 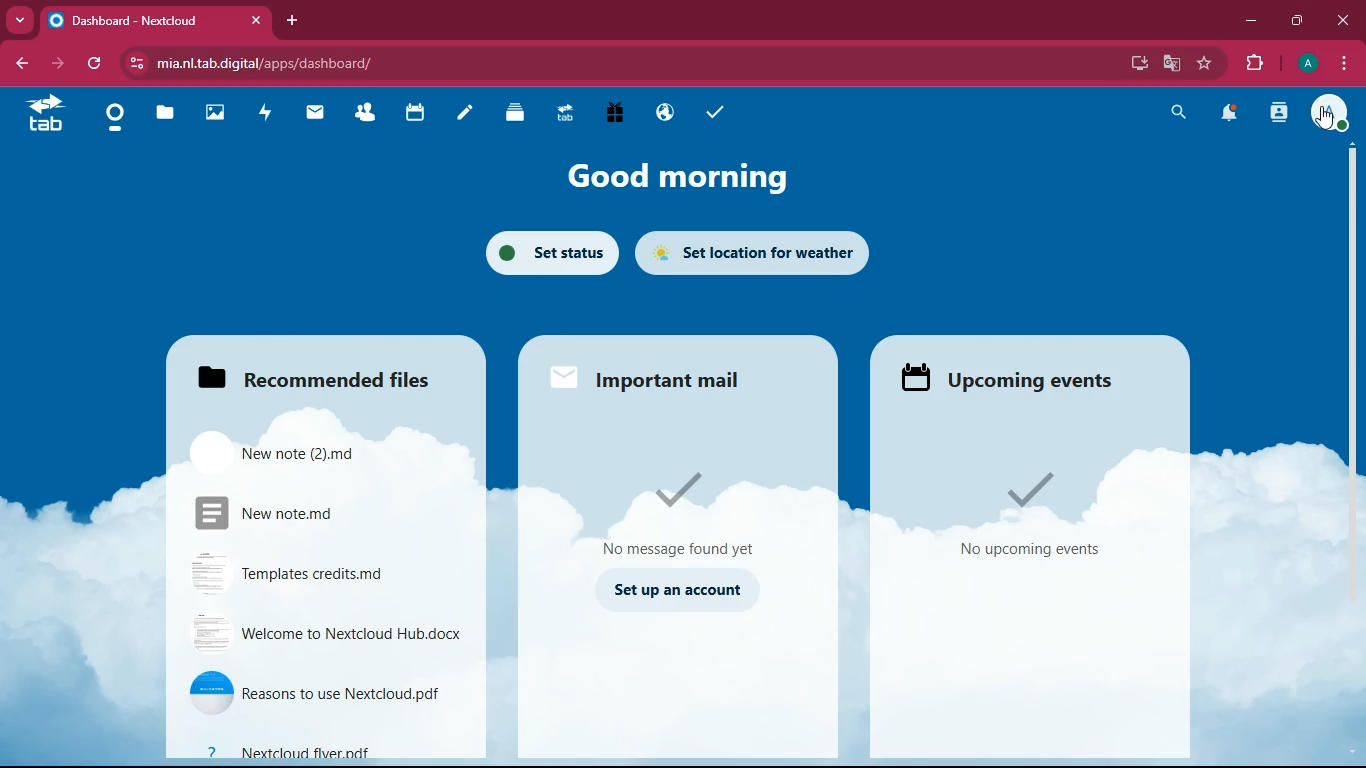 What do you see at coordinates (363, 115) in the screenshot?
I see `friends` at bounding box center [363, 115].